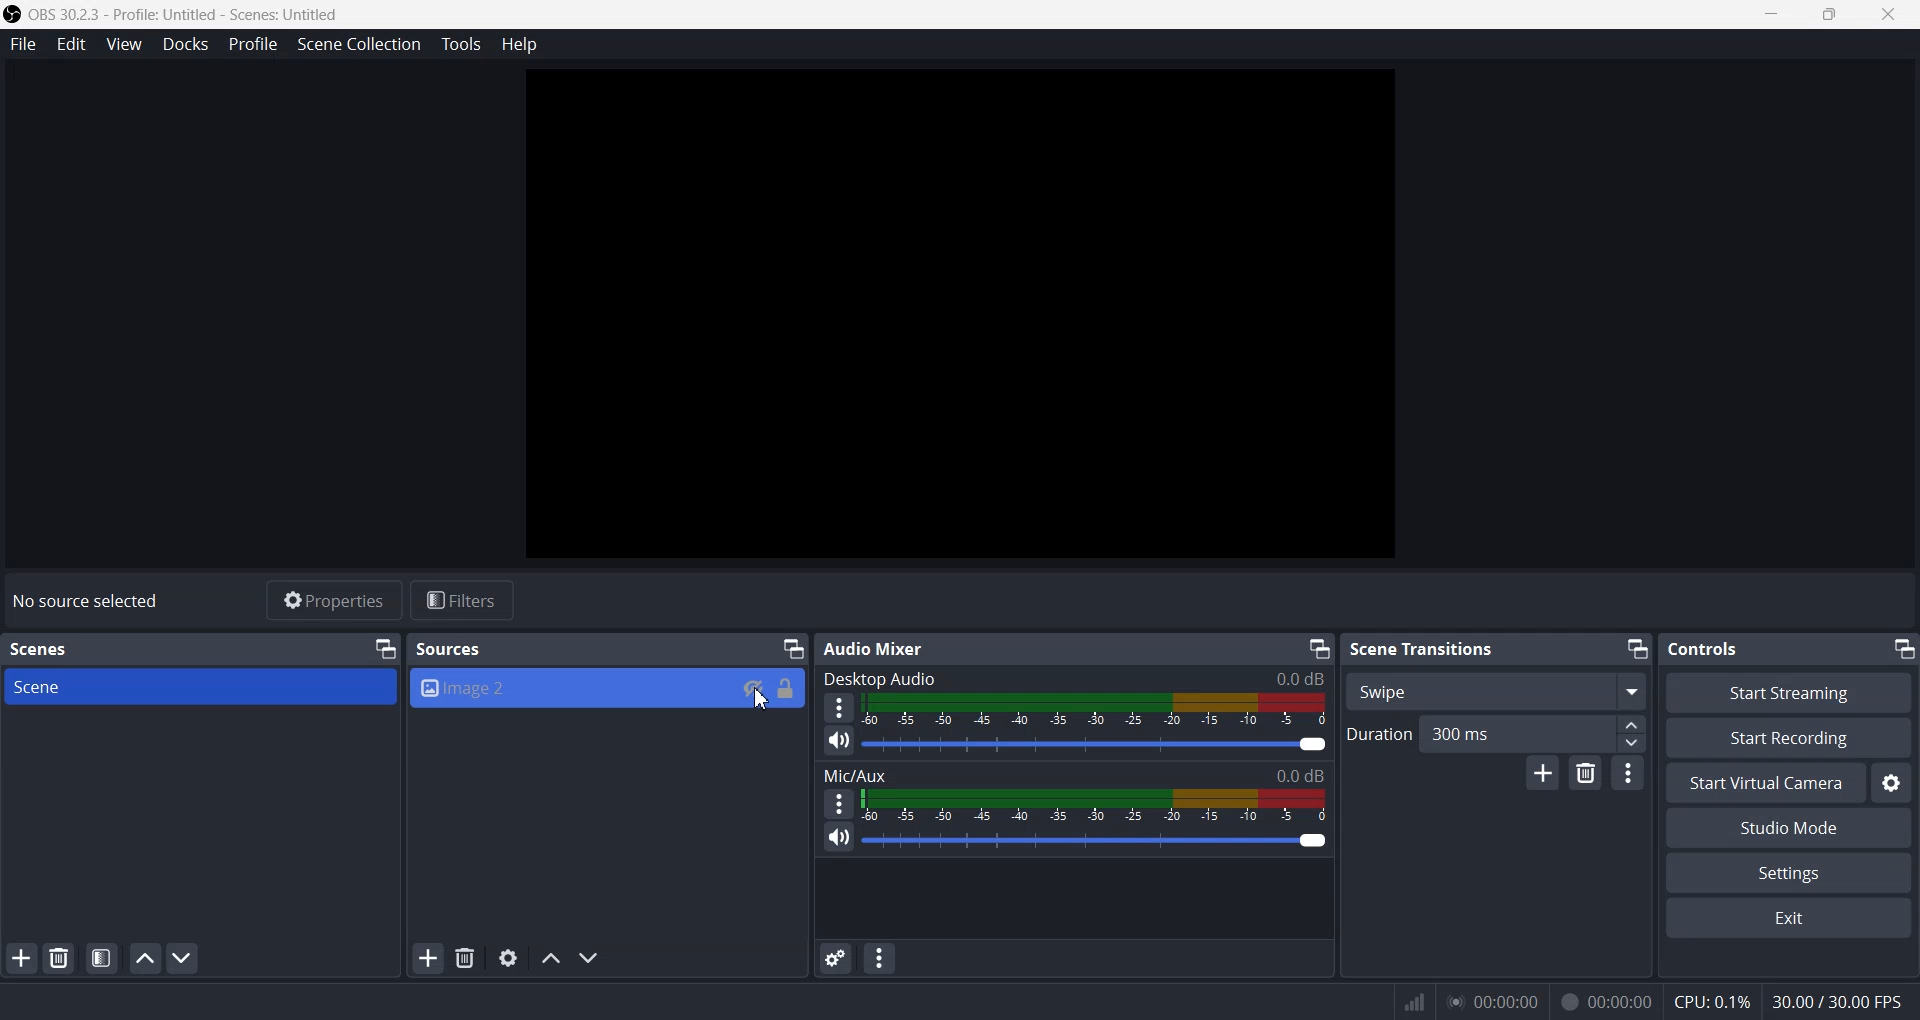 The image size is (1920, 1020). What do you see at coordinates (59, 957) in the screenshot?
I see `Remove Selected scene` at bounding box center [59, 957].